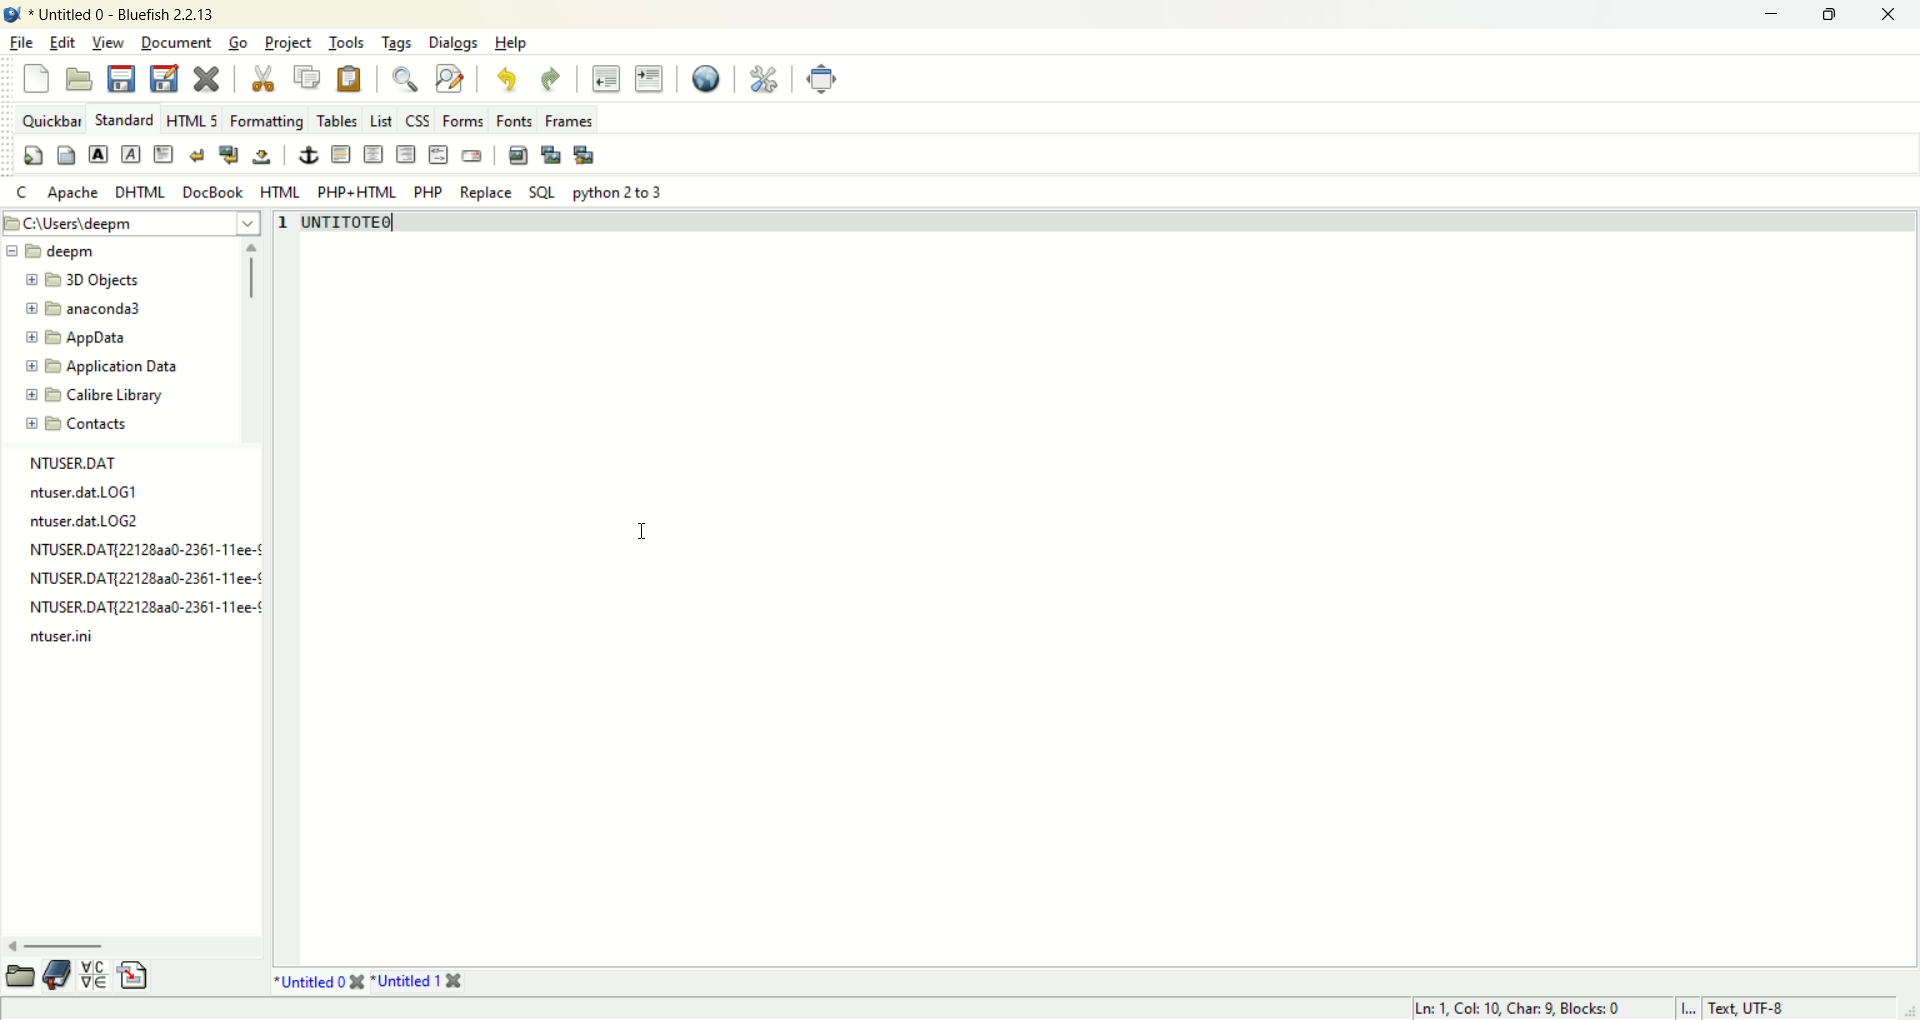 This screenshot has width=1920, height=1020. I want to click on email, so click(470, 153).